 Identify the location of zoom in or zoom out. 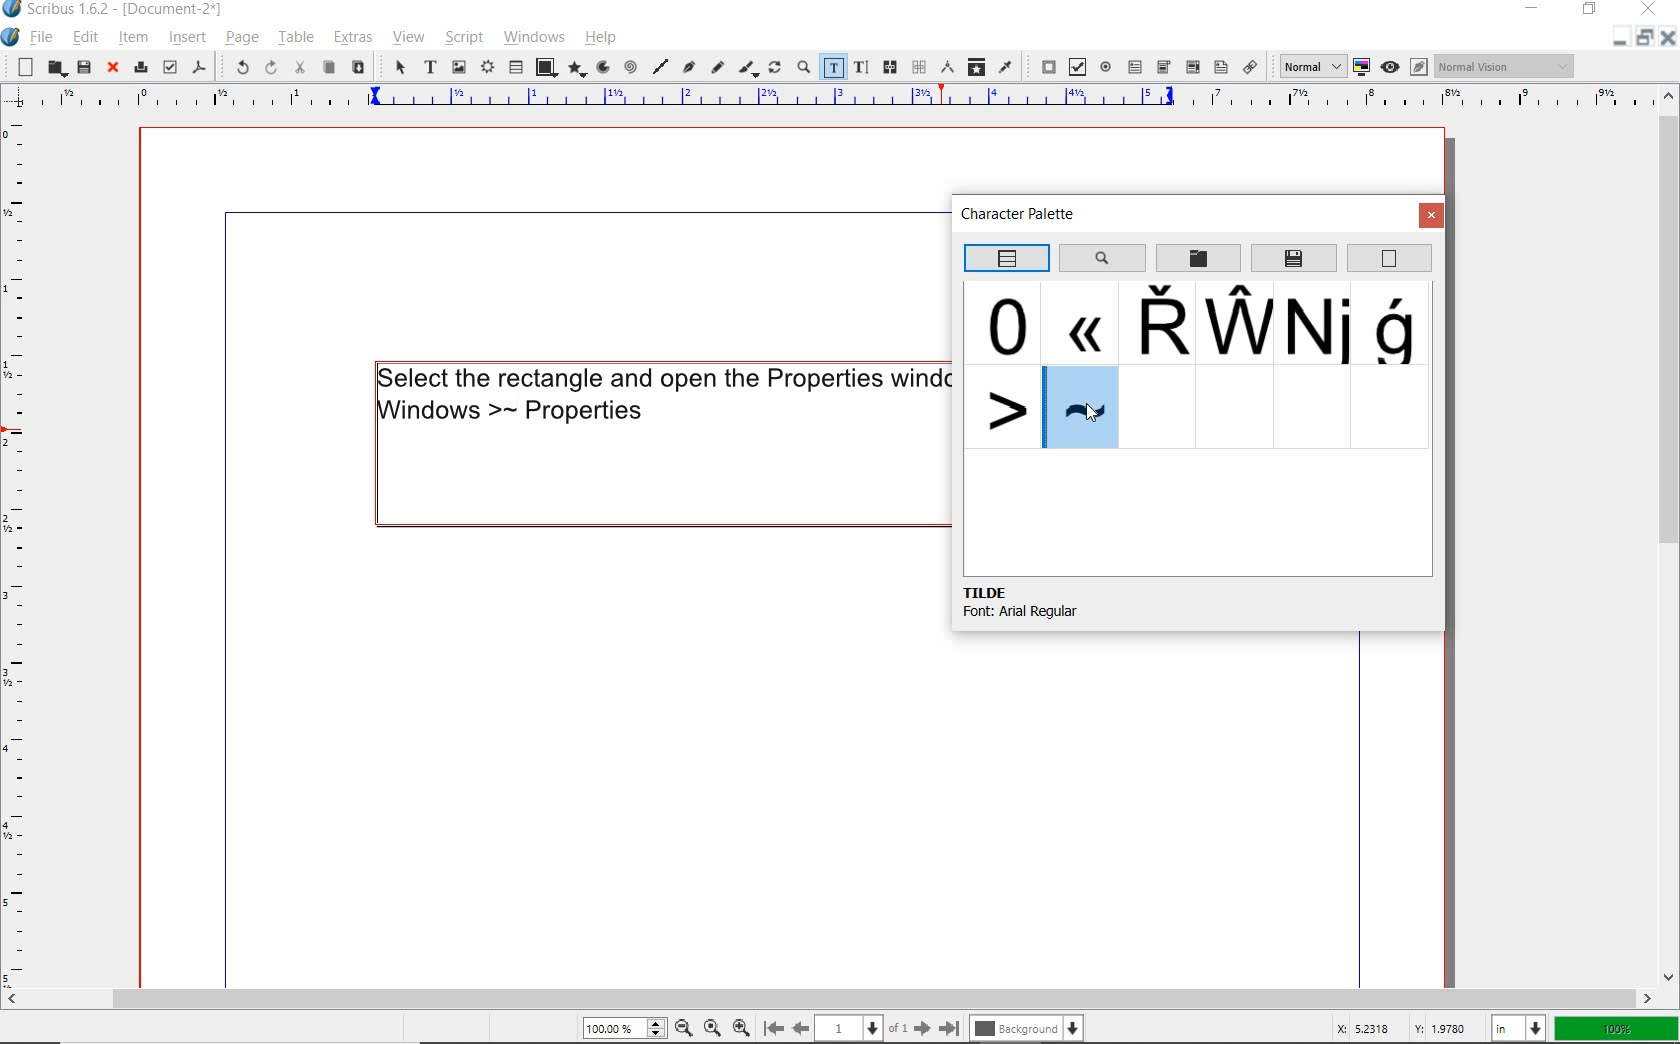
(801, 68).